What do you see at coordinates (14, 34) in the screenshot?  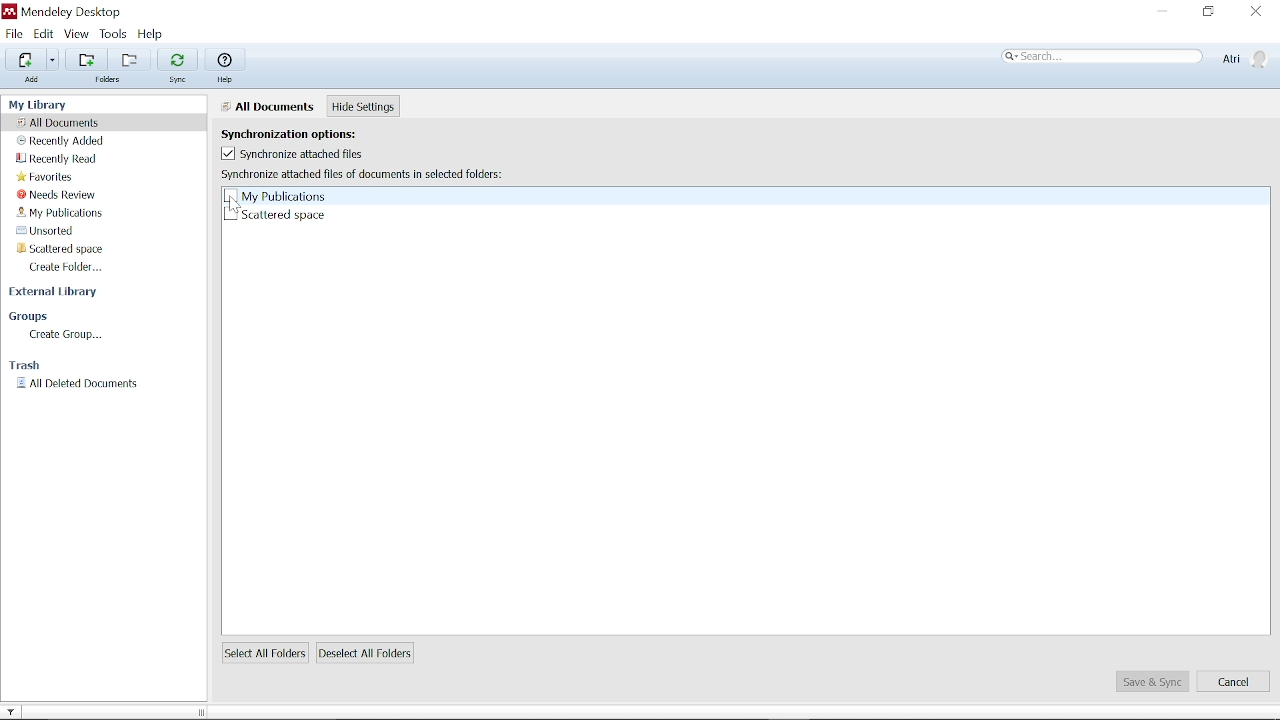 I see `File` at bounding box center [14, 34].